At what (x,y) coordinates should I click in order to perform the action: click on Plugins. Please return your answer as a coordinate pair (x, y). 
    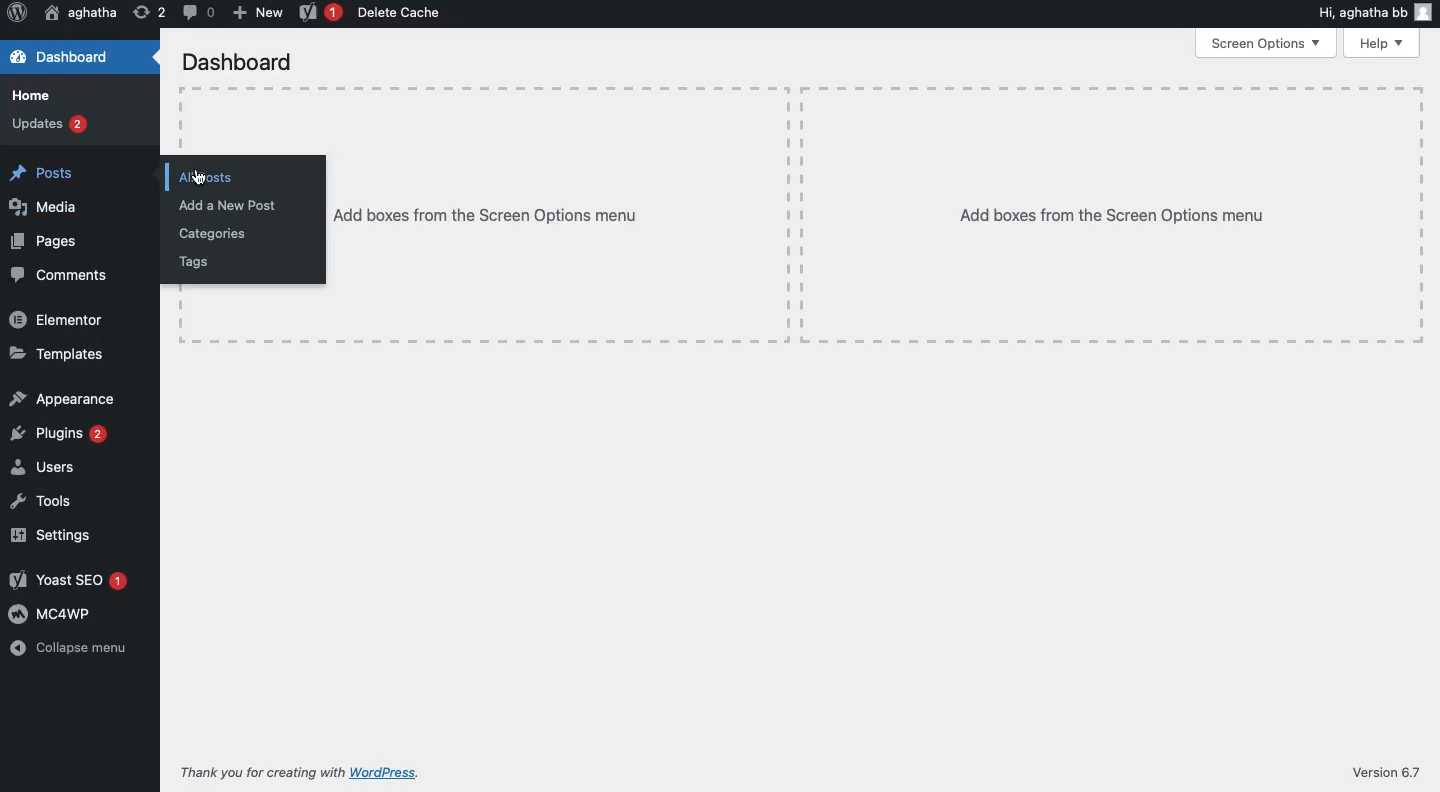
    Looking at the image, I should click on (59, 433).